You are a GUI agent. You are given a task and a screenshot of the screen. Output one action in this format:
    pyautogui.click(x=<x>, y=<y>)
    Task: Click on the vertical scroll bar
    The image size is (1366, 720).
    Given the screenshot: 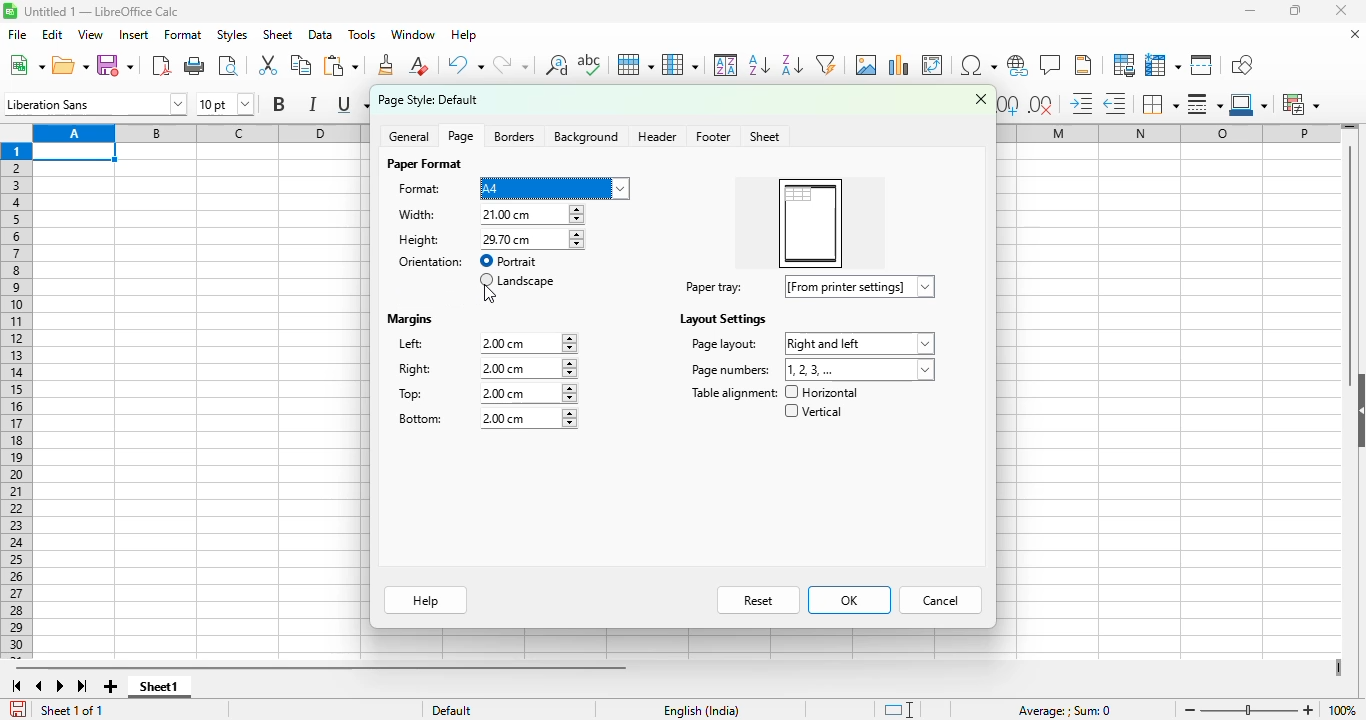 What is the action you would take?
    pyautogui.click(x=1351, y=266)
    